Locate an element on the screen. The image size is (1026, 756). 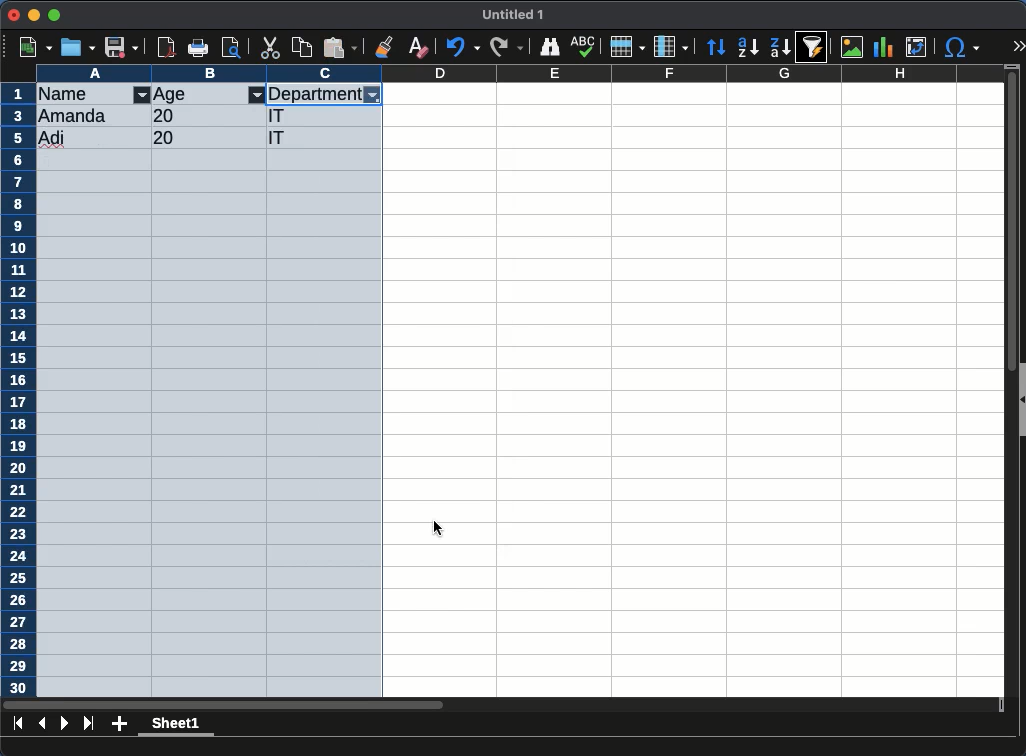
previous sheet is located at coordinates (44, 722).